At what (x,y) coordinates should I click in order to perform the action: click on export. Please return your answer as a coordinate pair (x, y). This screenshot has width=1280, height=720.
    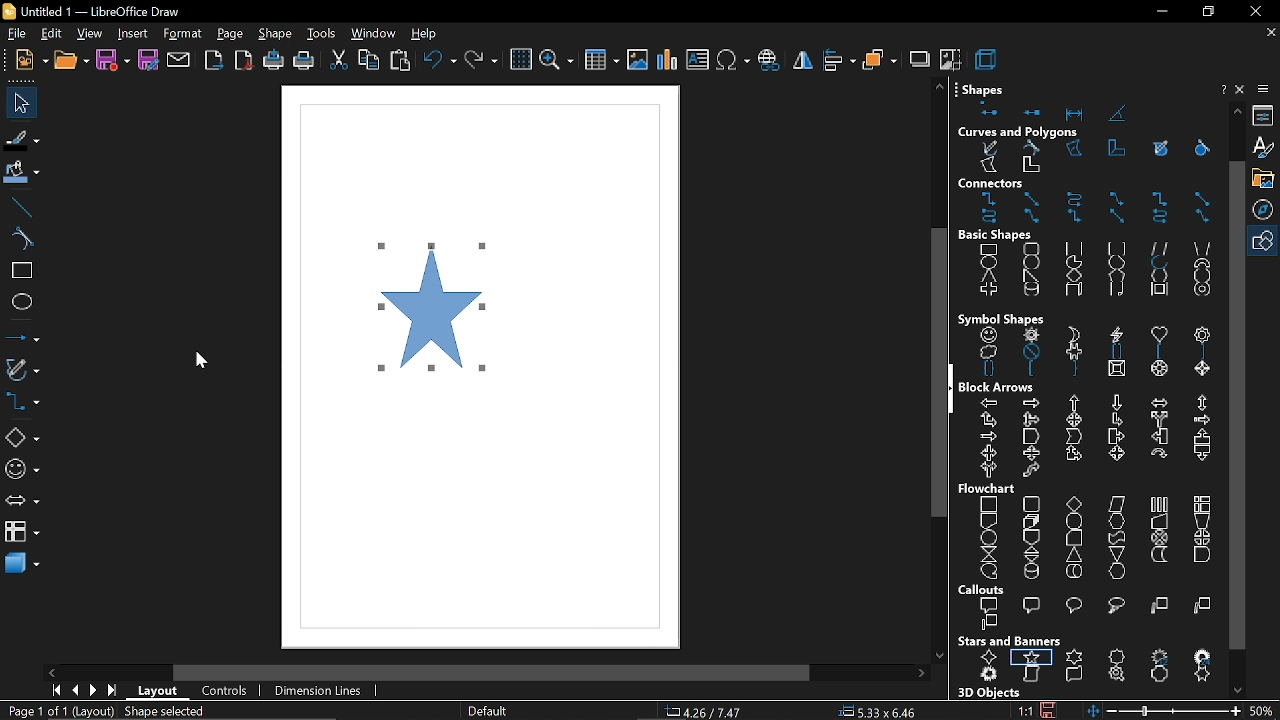
    Looking at the image, I should click on (212, 62).